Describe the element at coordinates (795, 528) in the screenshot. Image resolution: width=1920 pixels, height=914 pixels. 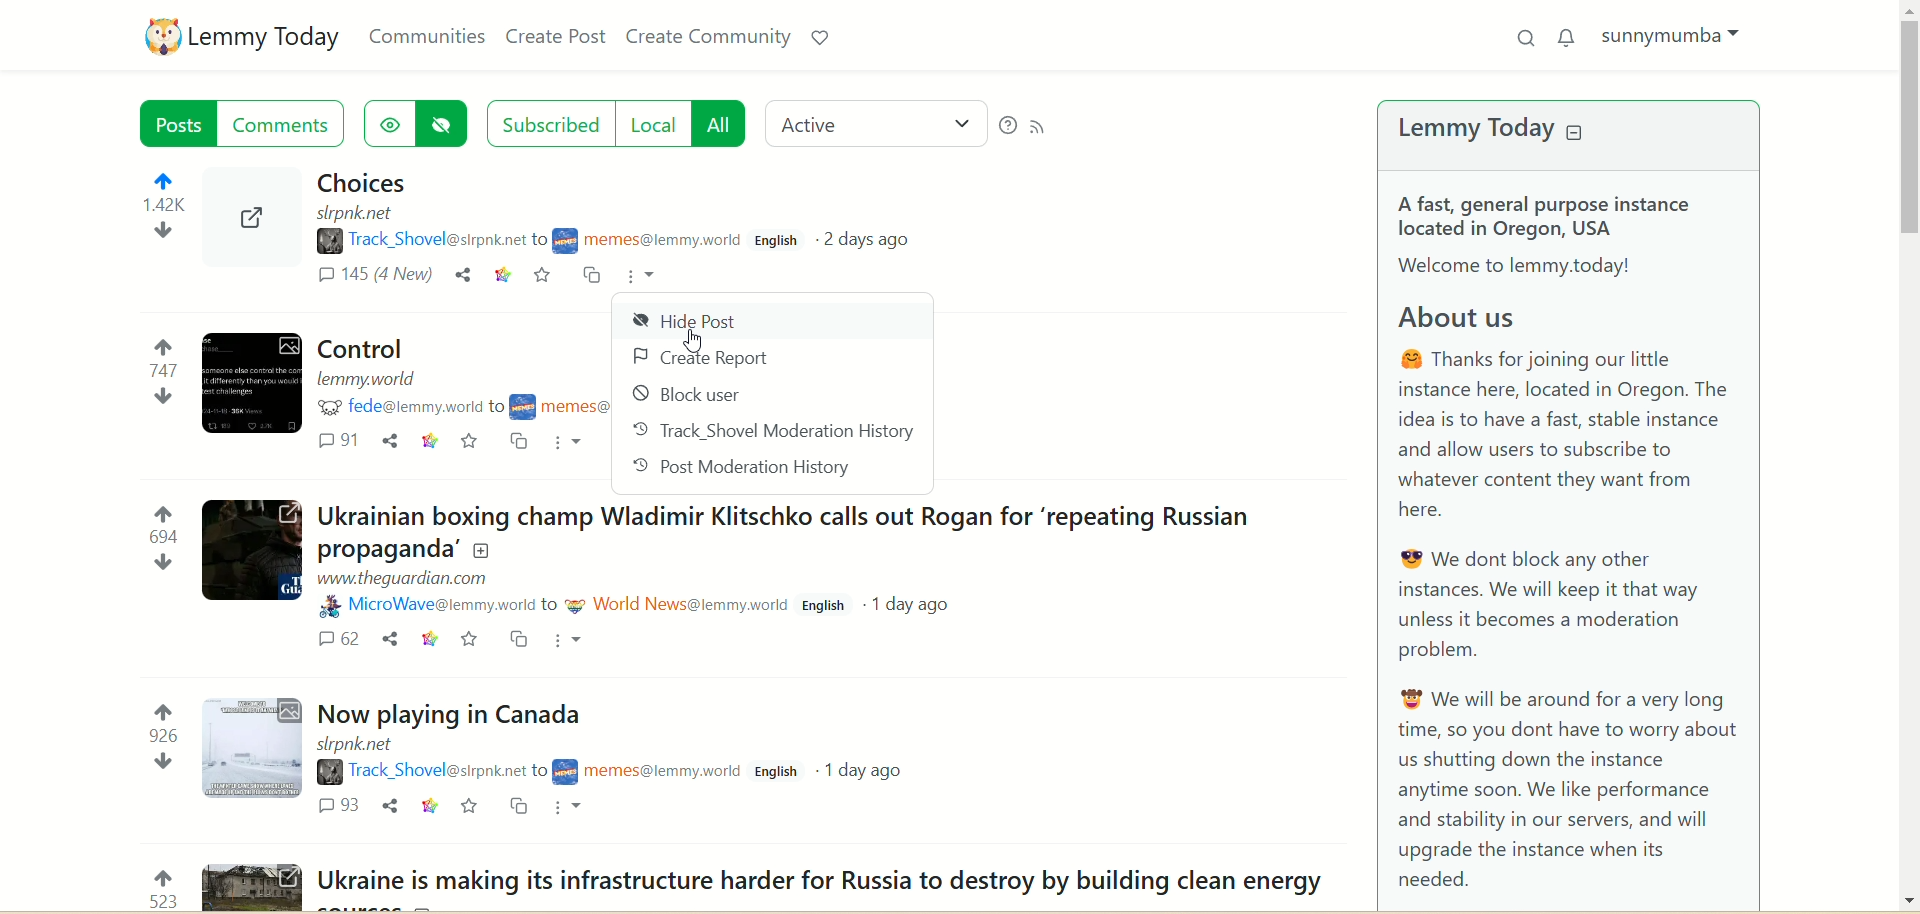
I see `Post on "Ukrainian boxing champ Wladimir Klitschko calls out Rogan for ‘repeating Russian propaganda’"` at that location.